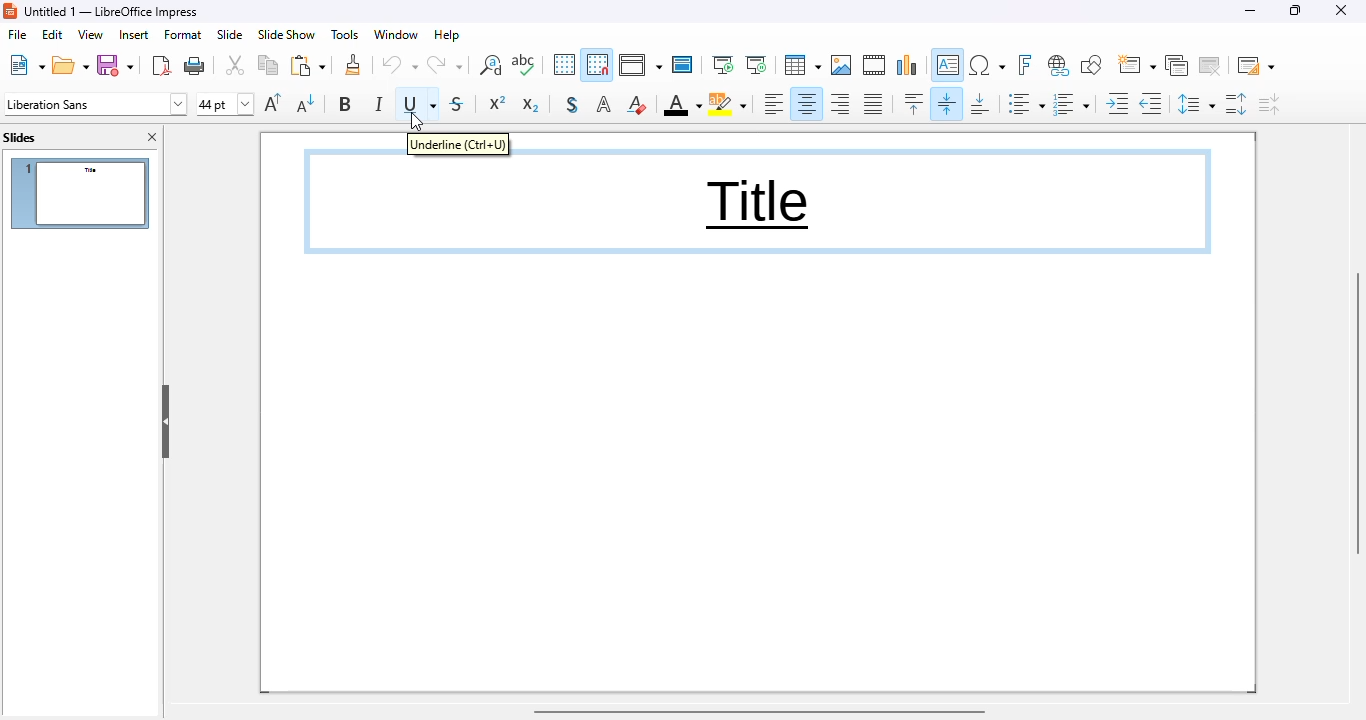 This screenshot has width=1366, height=720. What do you see at coordinates (236, 66) in the screenshot?
I see `cut` at bounding box center [236, 66].